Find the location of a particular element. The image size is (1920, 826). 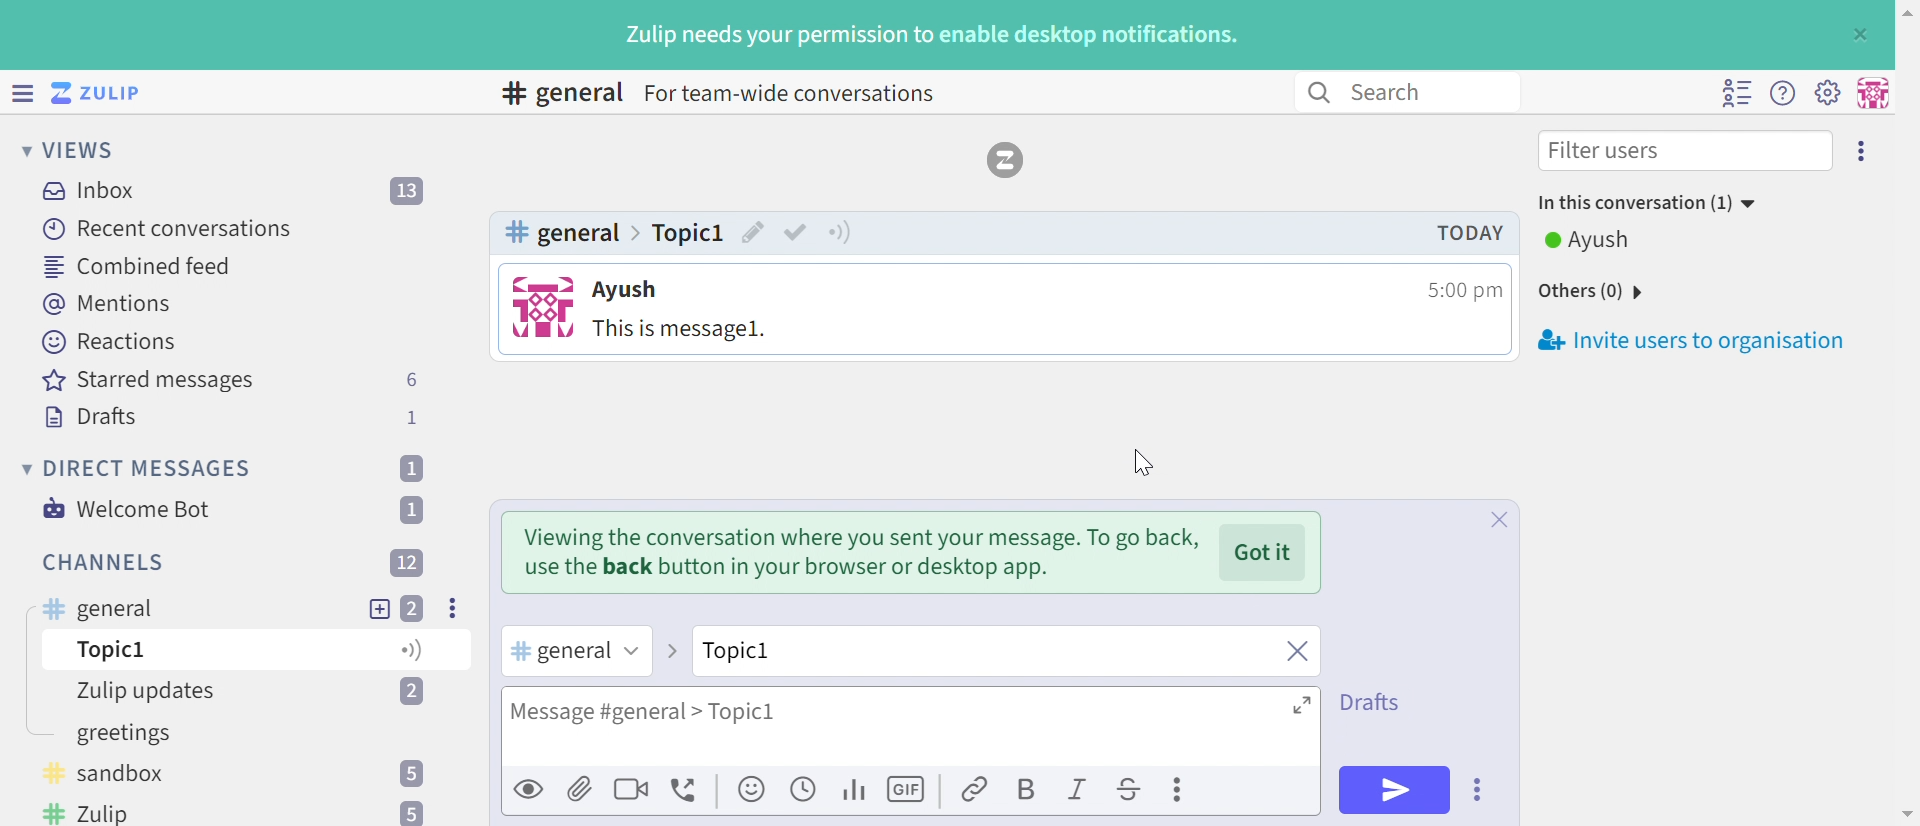

Got it is located at coordinates (1263, 552).